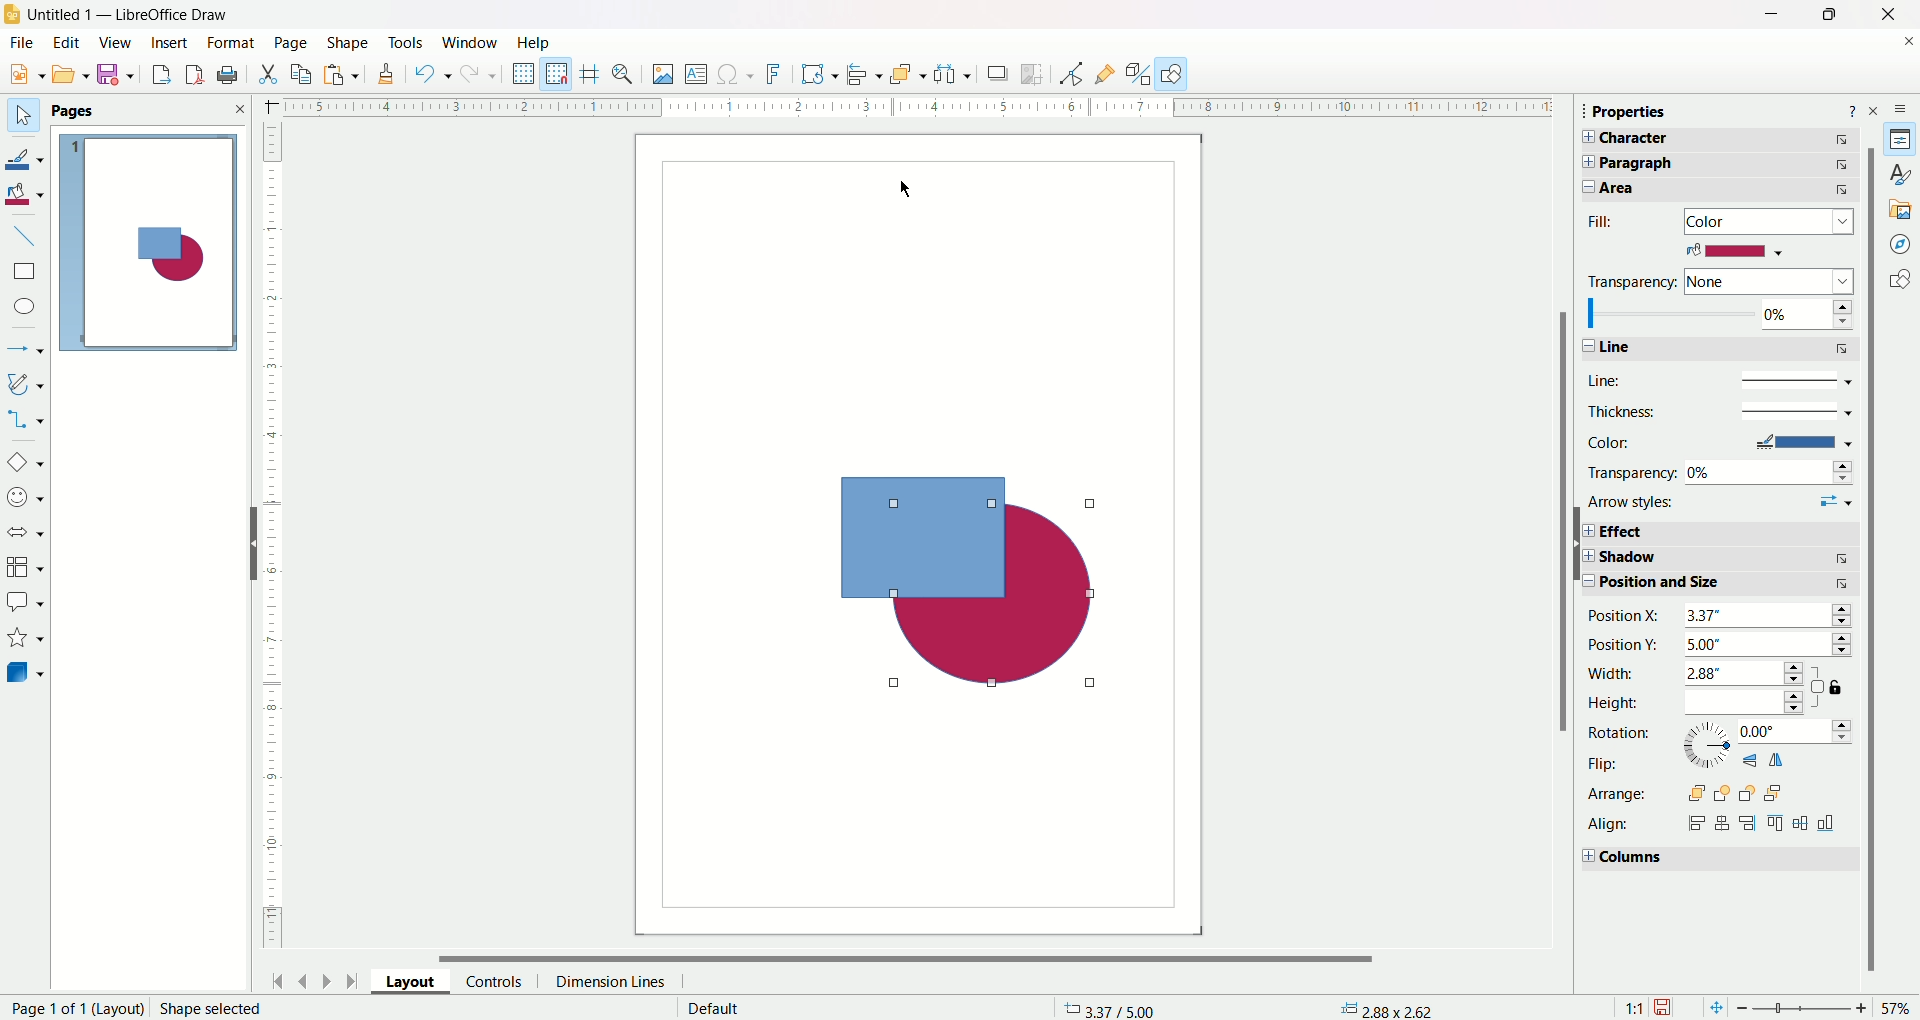 The width and height of the screenshot is (1920, 1020). I want to click on draw function, so click(1175, 73).